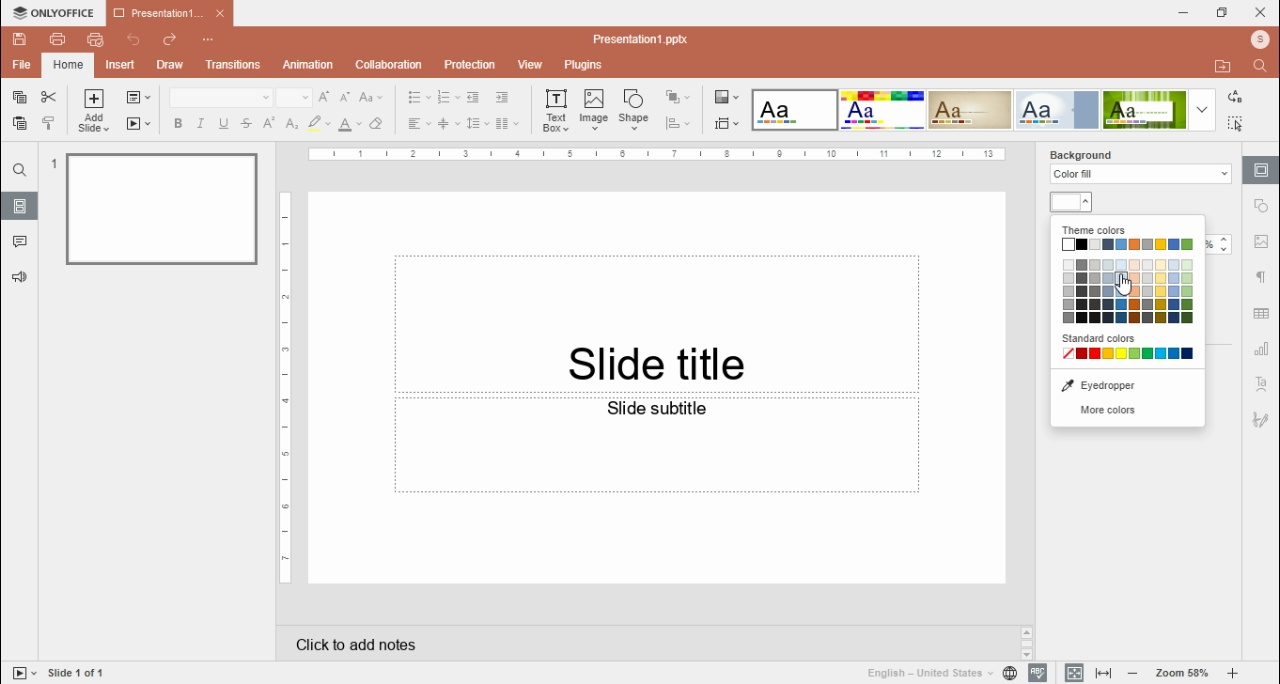 Image resolution: width=1280 pixels, height=684 pixels. I want to click on strikethrough, so click(246, 123).